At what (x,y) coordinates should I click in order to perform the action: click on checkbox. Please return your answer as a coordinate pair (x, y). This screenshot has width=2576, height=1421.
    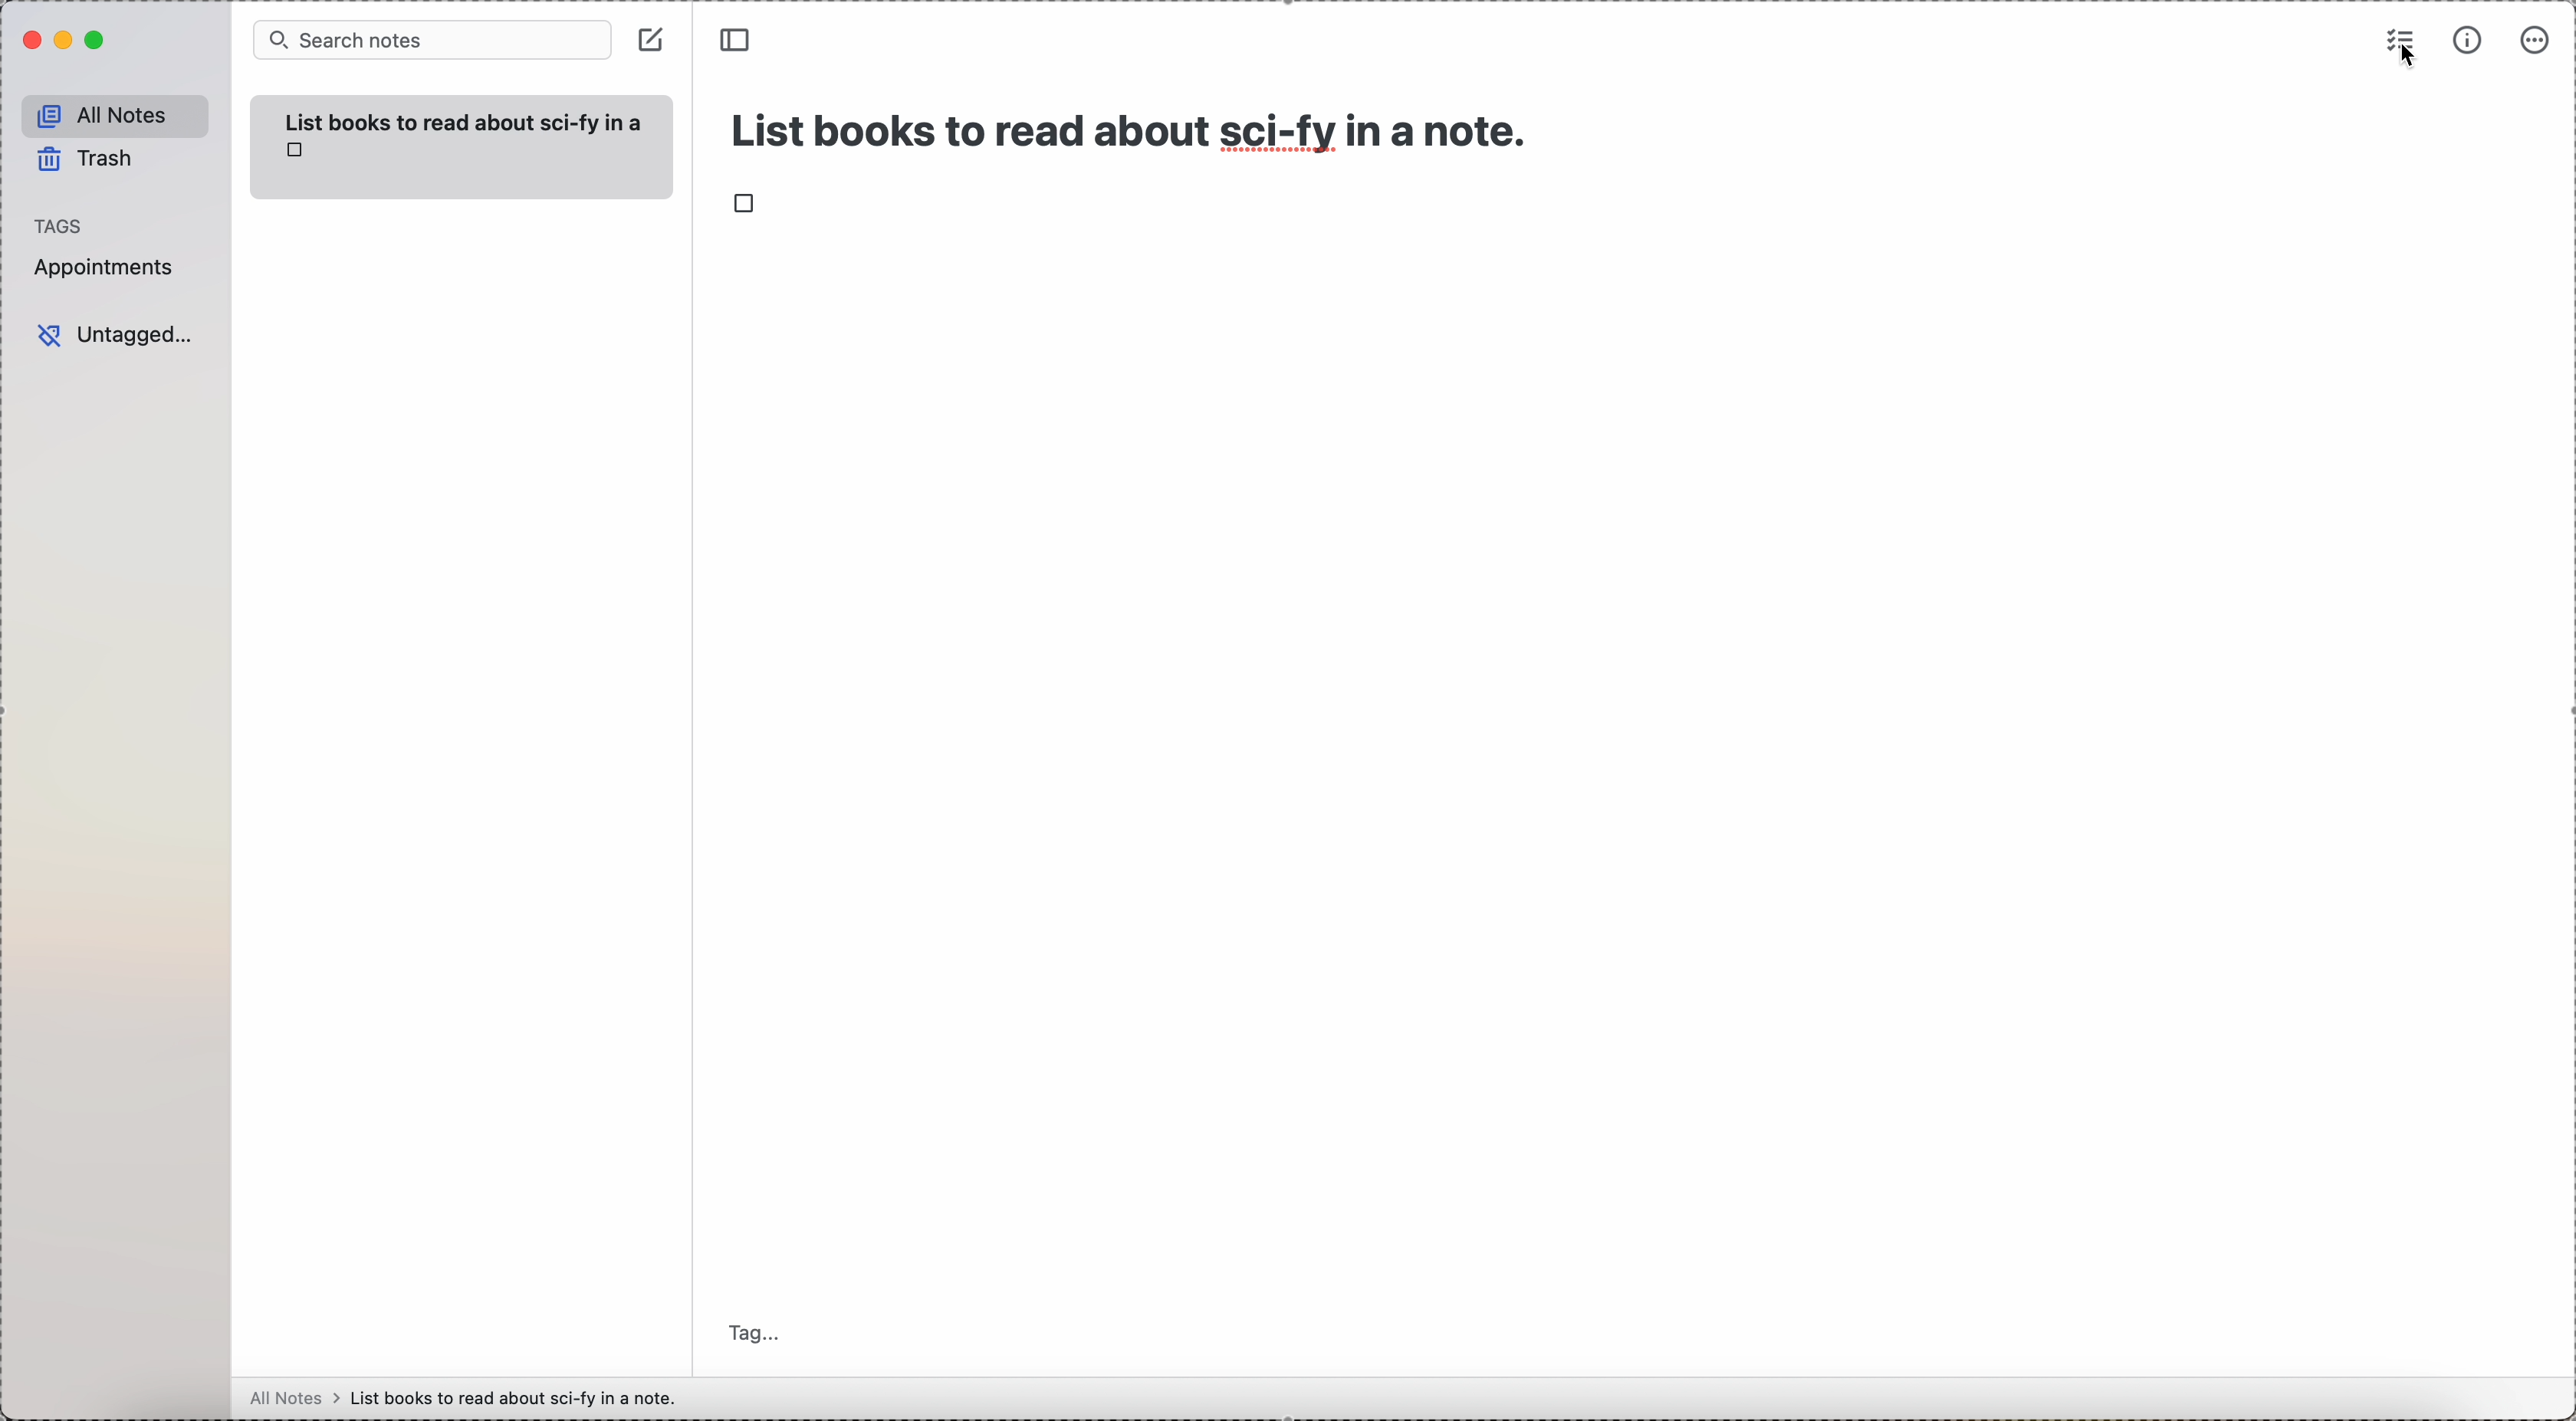
    Looking at the image, I should click on (744, 201).